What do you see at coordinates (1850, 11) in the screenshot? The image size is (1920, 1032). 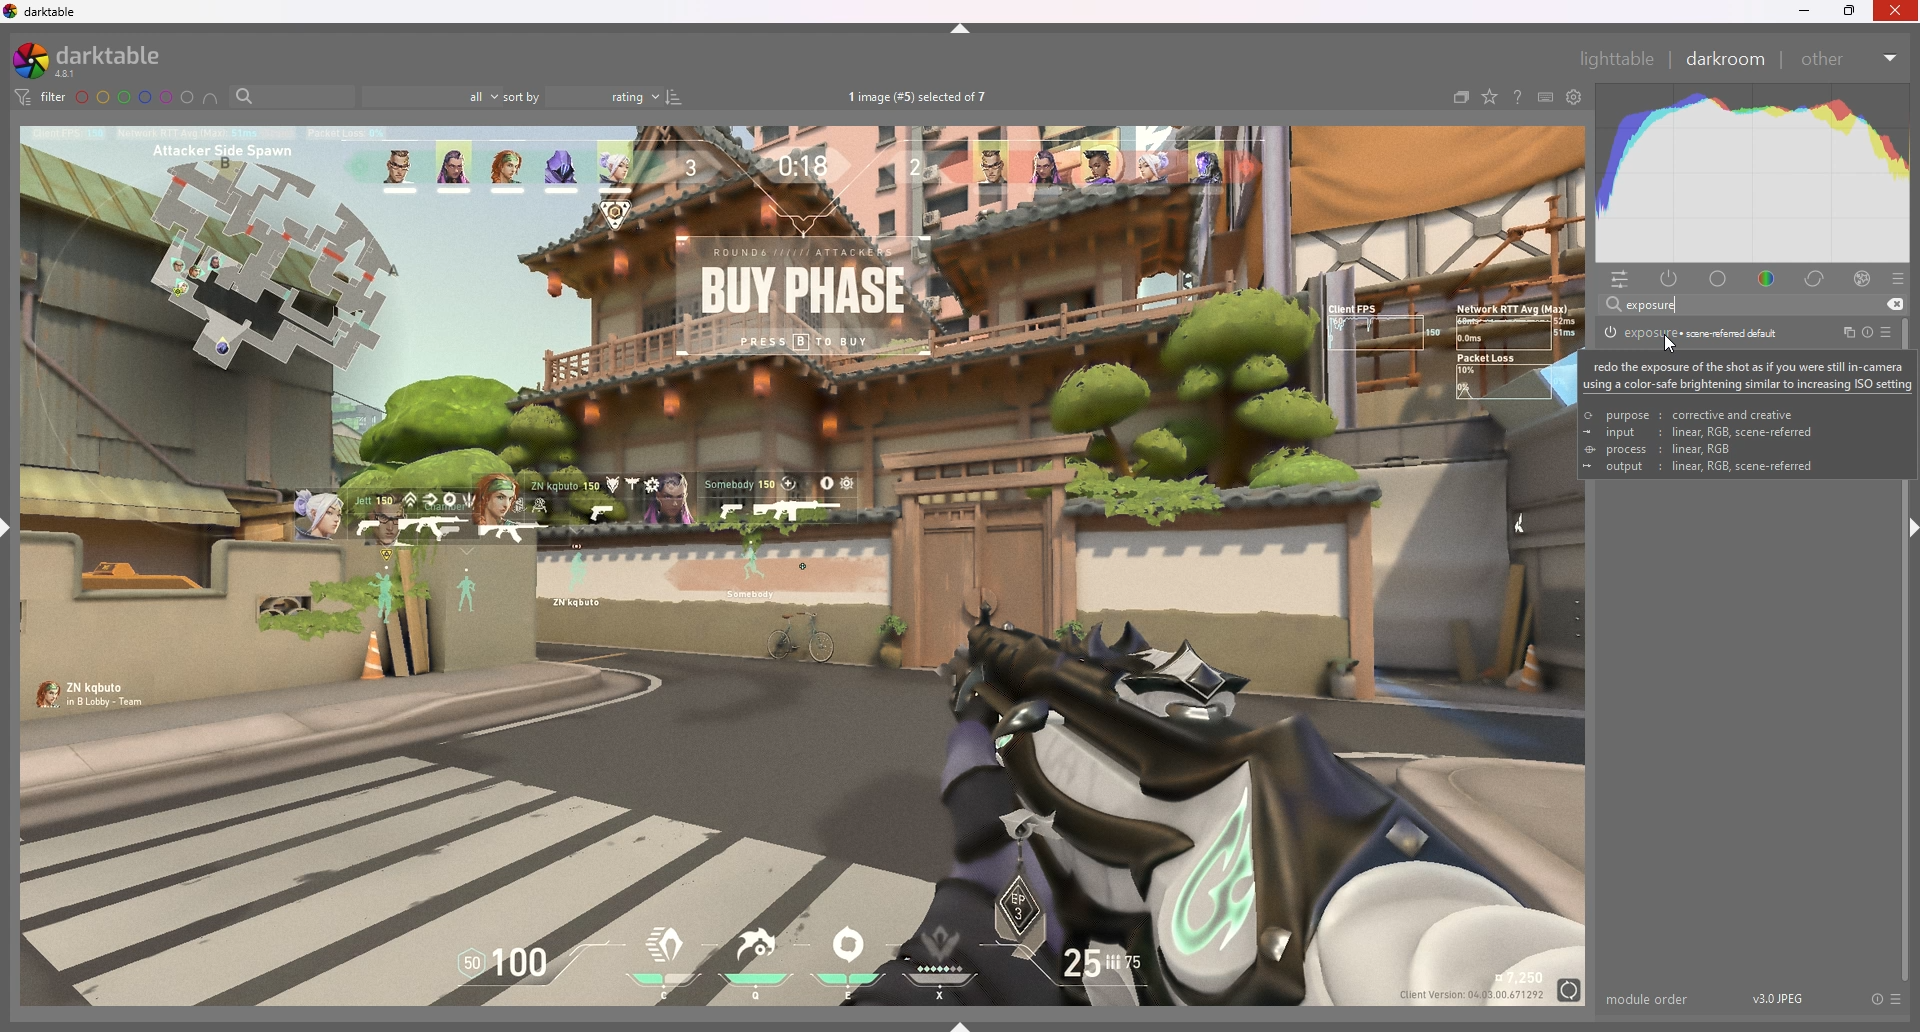 I see `resize` at bounding box center [1850, 11].